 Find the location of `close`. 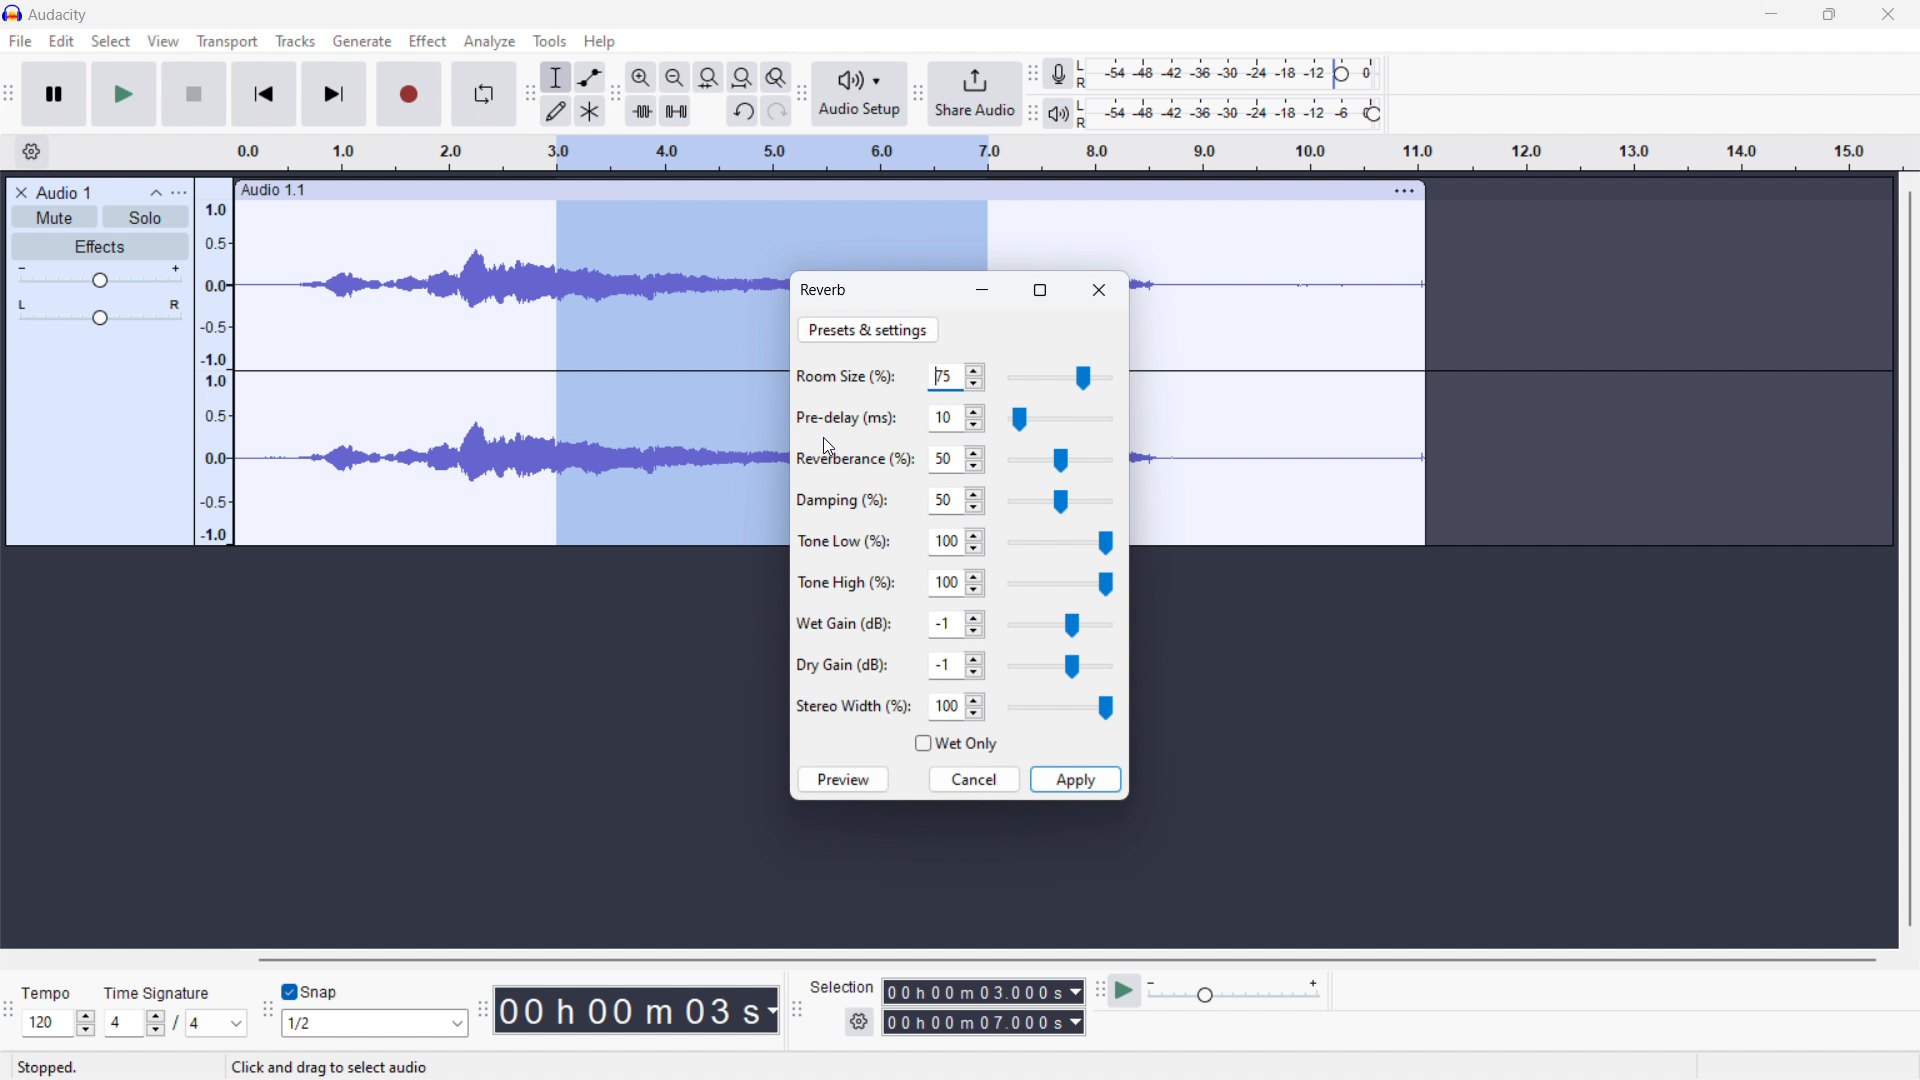

close is located at coordinates (1098, 291).